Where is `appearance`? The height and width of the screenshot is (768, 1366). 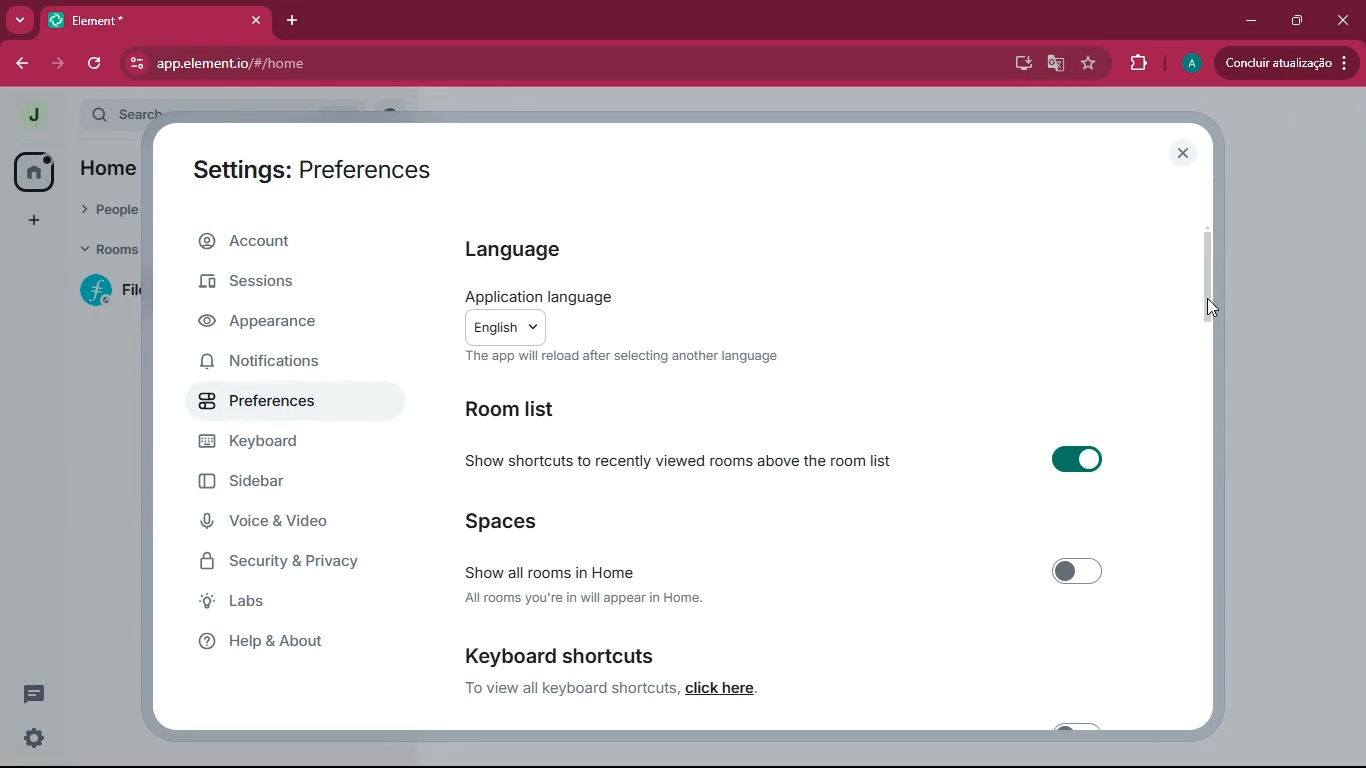
appearance is located at coordinates (277, 324).